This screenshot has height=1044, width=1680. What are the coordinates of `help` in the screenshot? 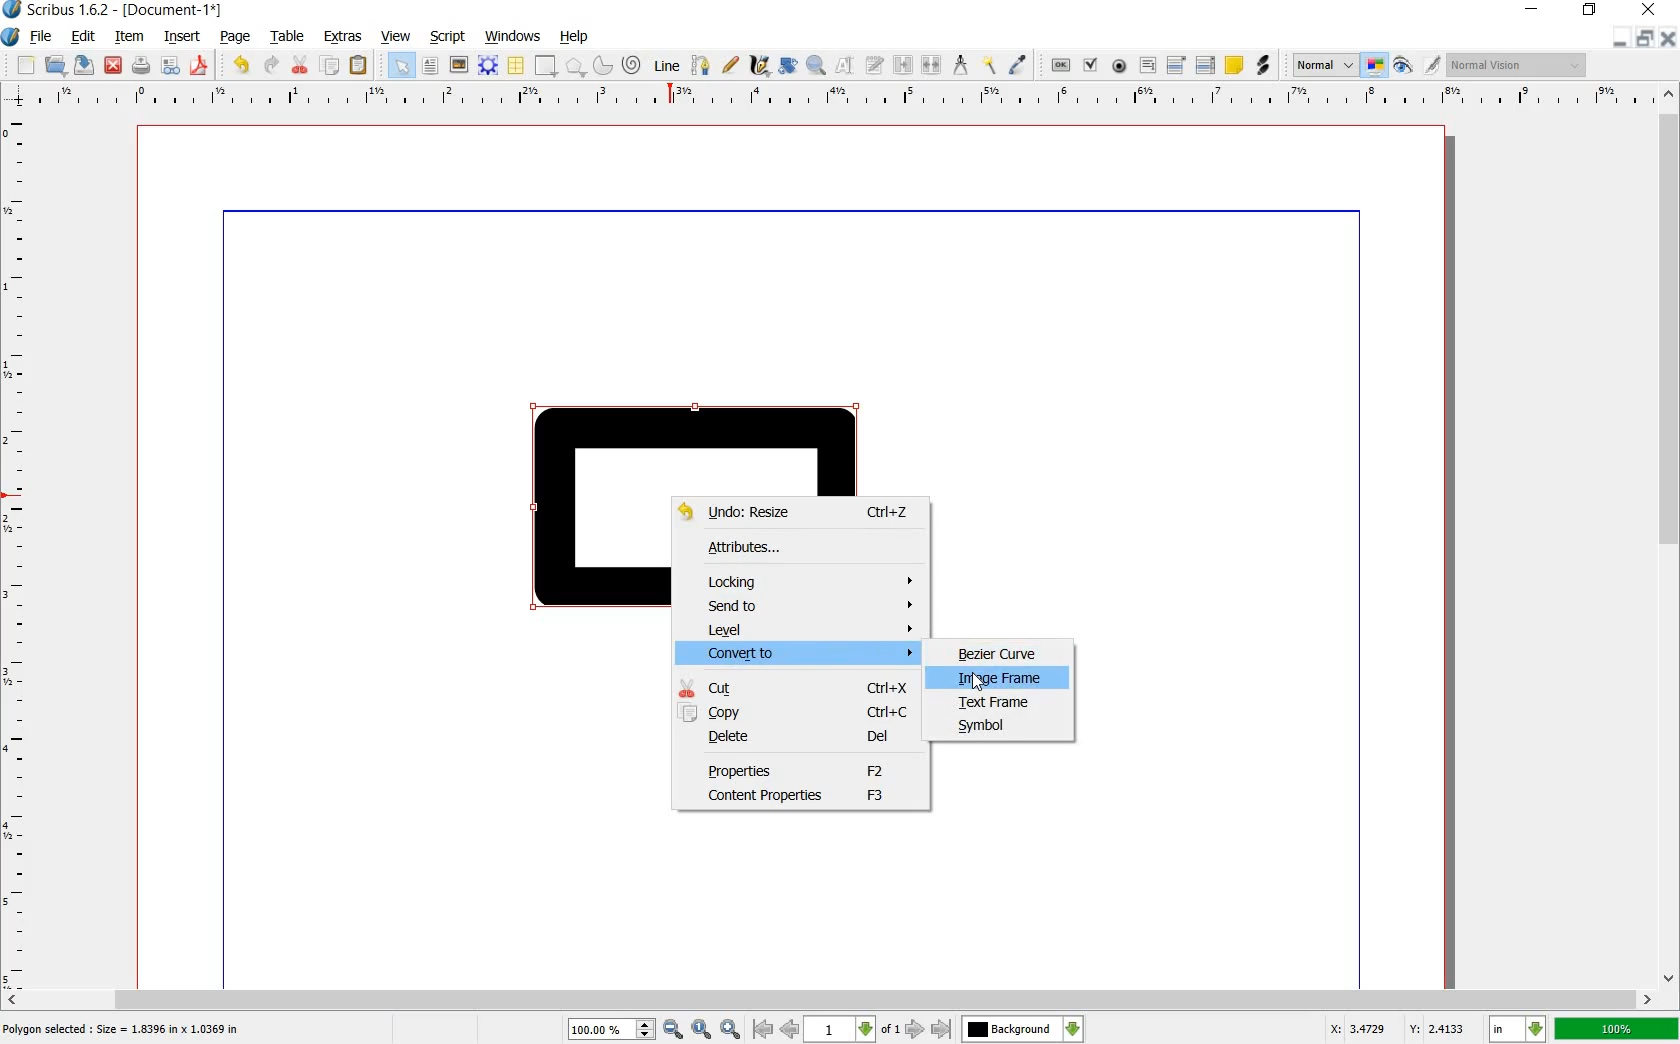 It's located at (575, 38).